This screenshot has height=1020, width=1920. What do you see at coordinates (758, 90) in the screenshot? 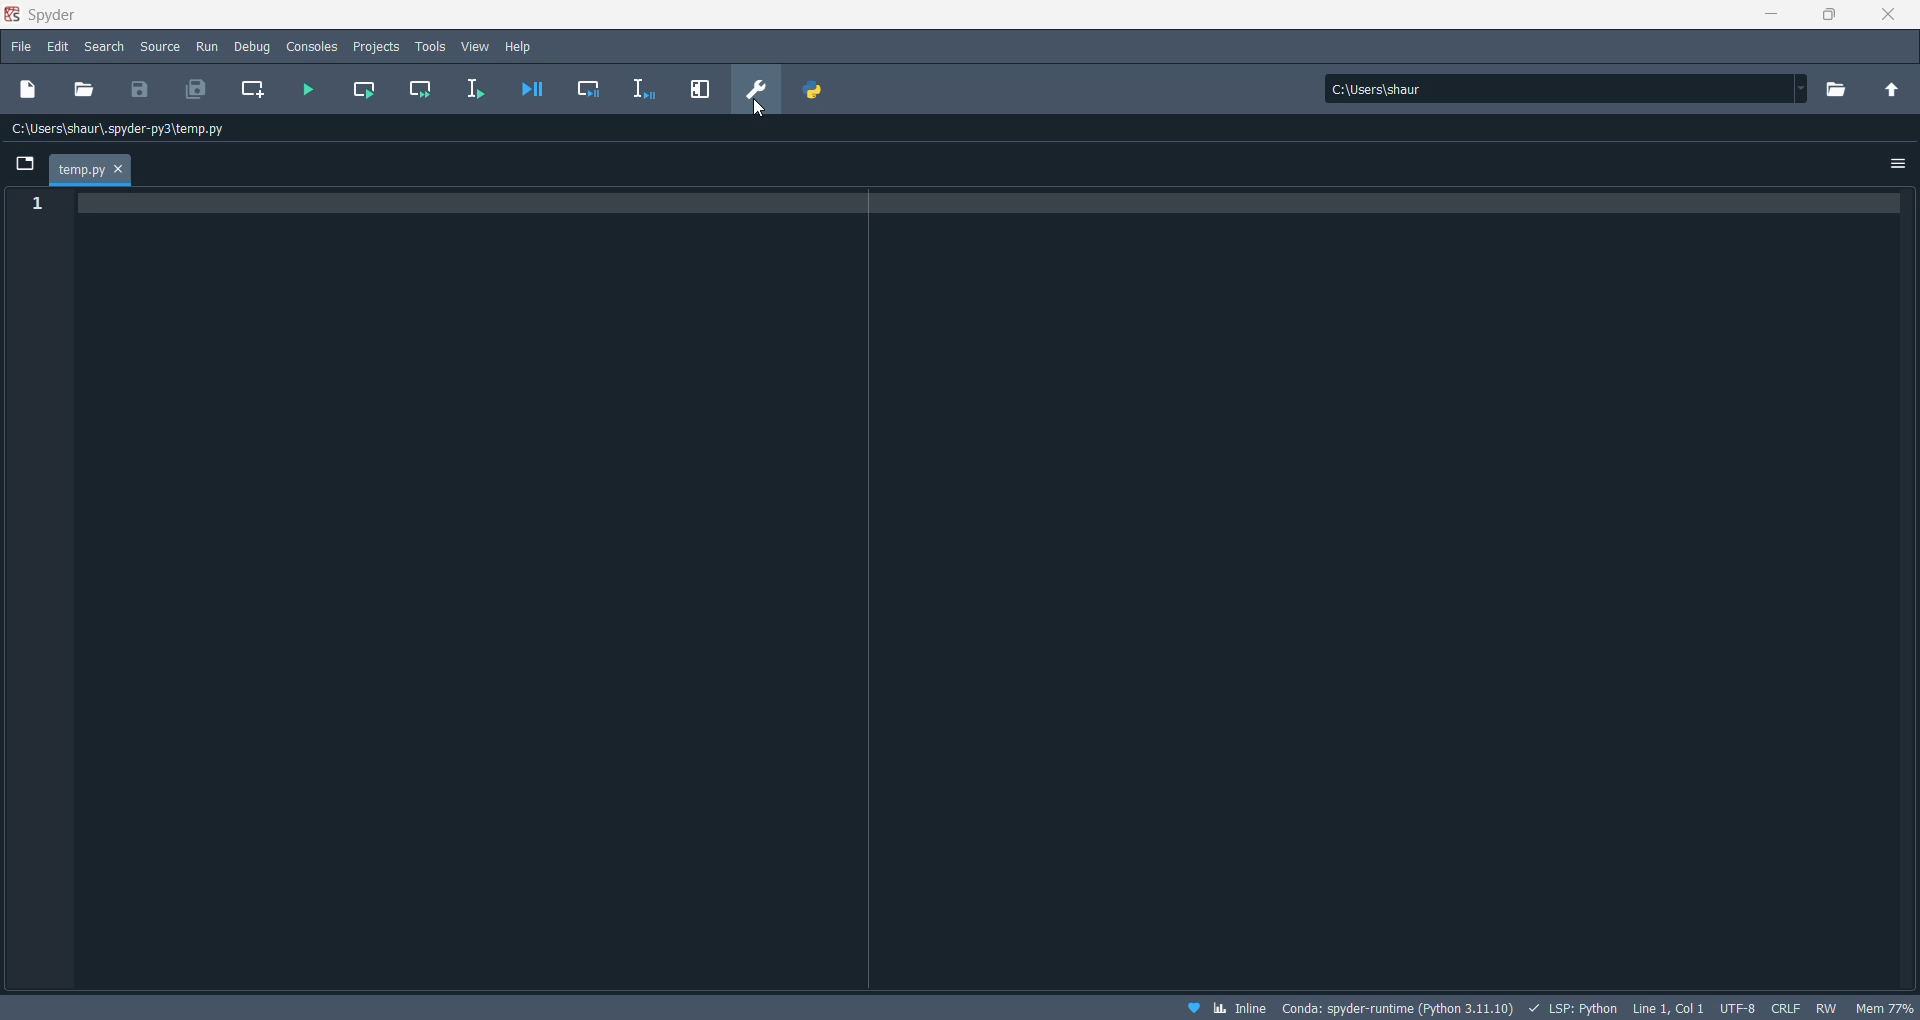
I see `PREFERENCES` at bounding box center [758, 90].